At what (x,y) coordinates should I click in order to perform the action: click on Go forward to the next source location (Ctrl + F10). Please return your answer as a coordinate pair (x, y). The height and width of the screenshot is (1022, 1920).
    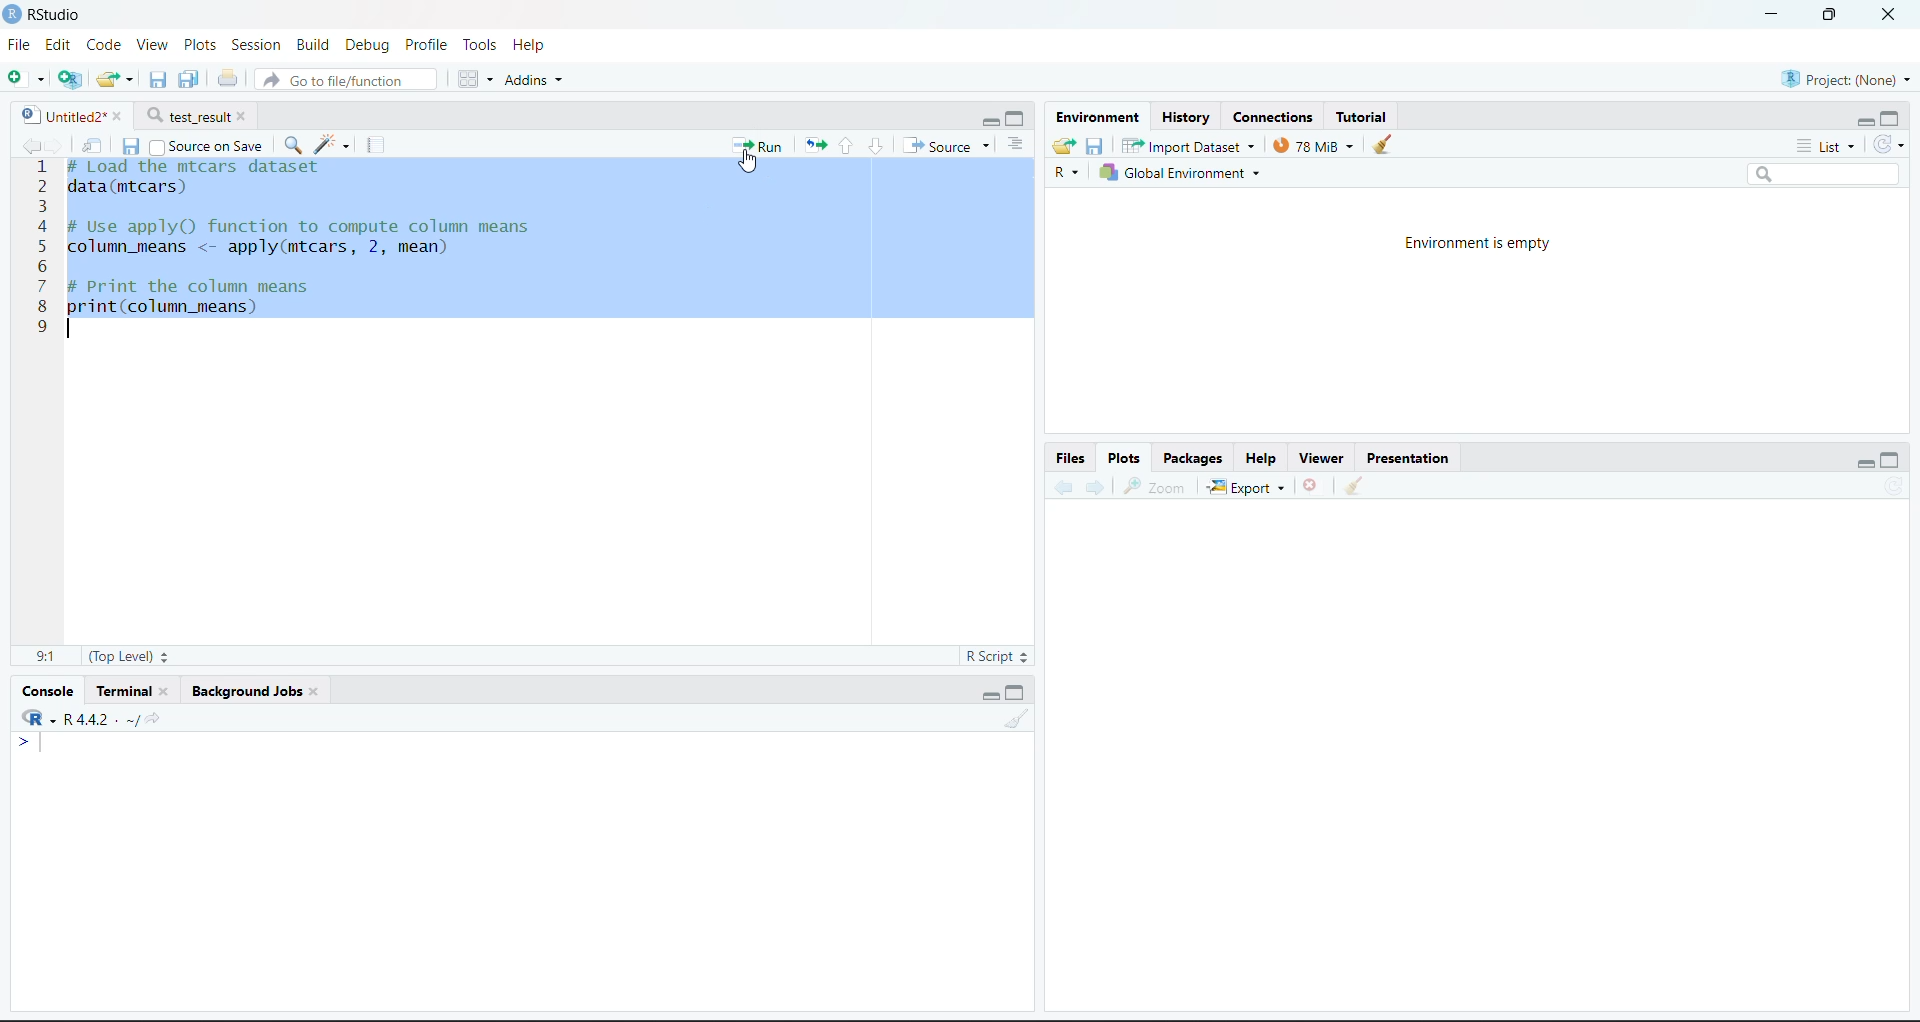
    Looking at the image, I should click on (1098, 487).